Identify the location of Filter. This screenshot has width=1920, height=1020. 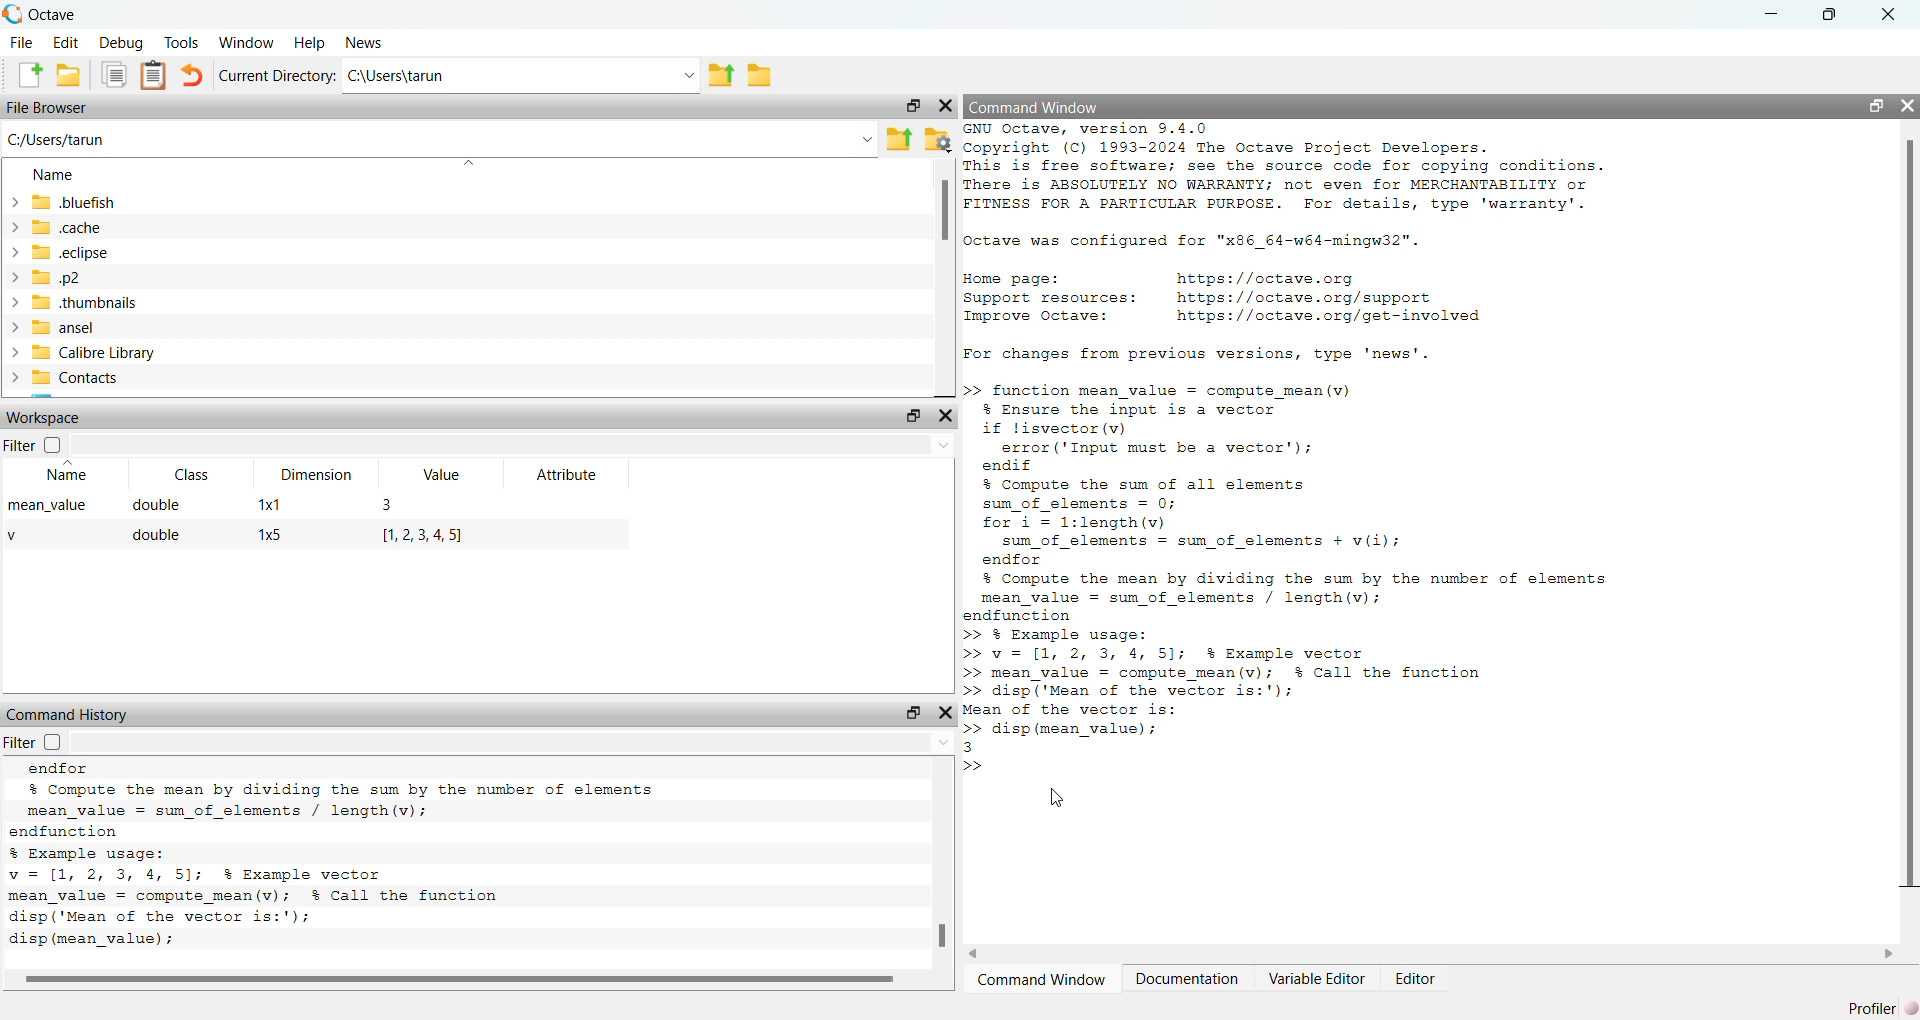
(34, 445).